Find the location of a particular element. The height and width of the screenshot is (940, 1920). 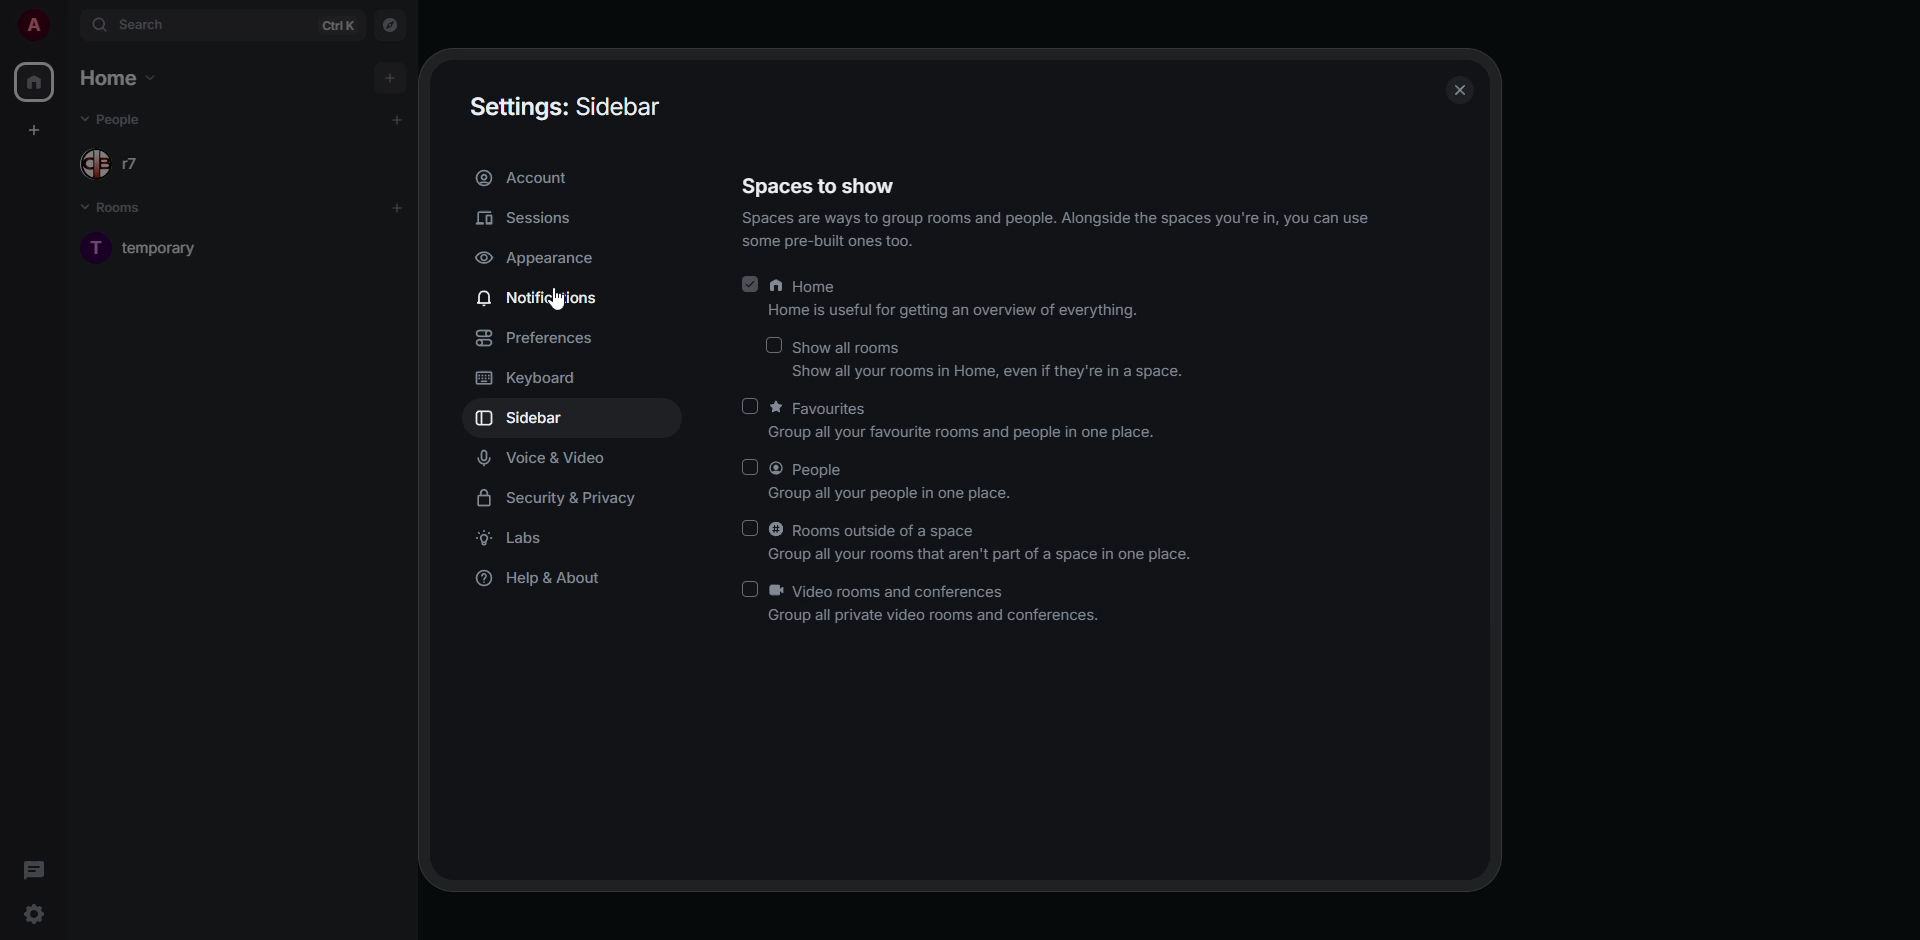

search is located at coordinates (136, 23).